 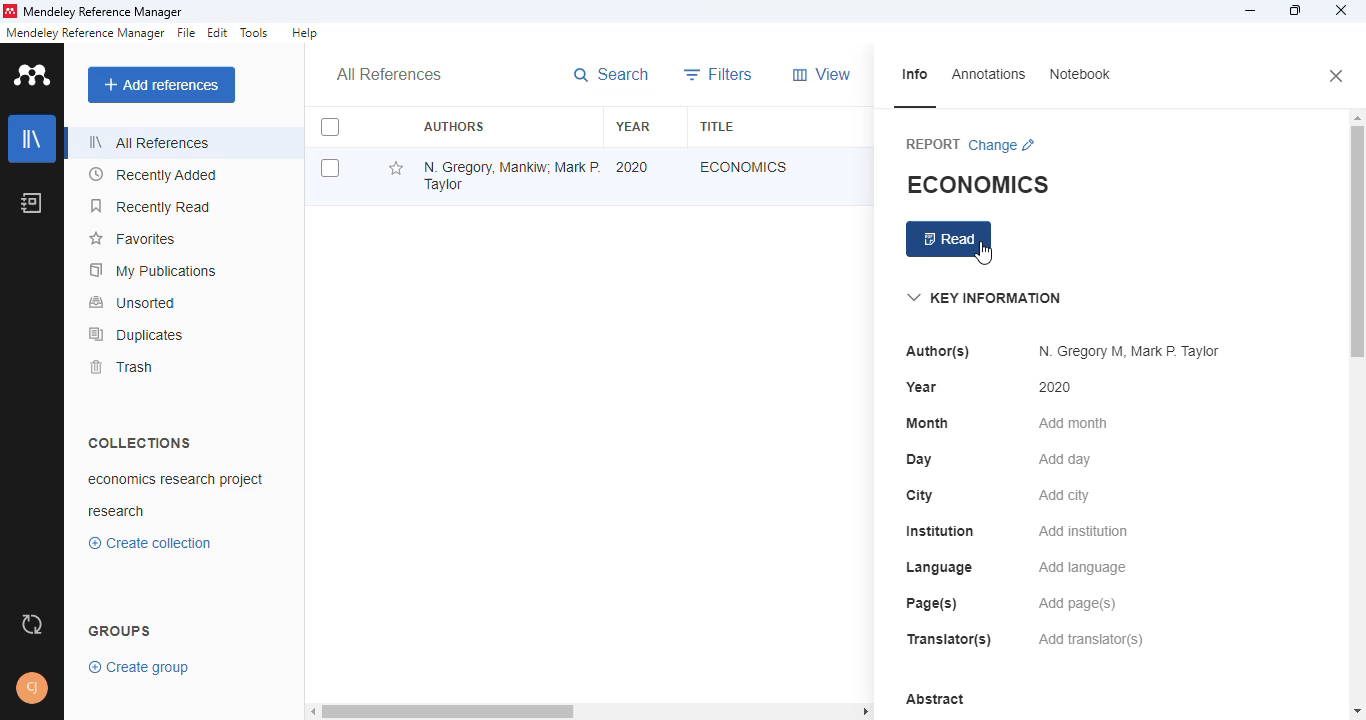 What do you see at coordinates (32, 74) in the screenshot?
I see `logo` at bounding box center [32, 74].